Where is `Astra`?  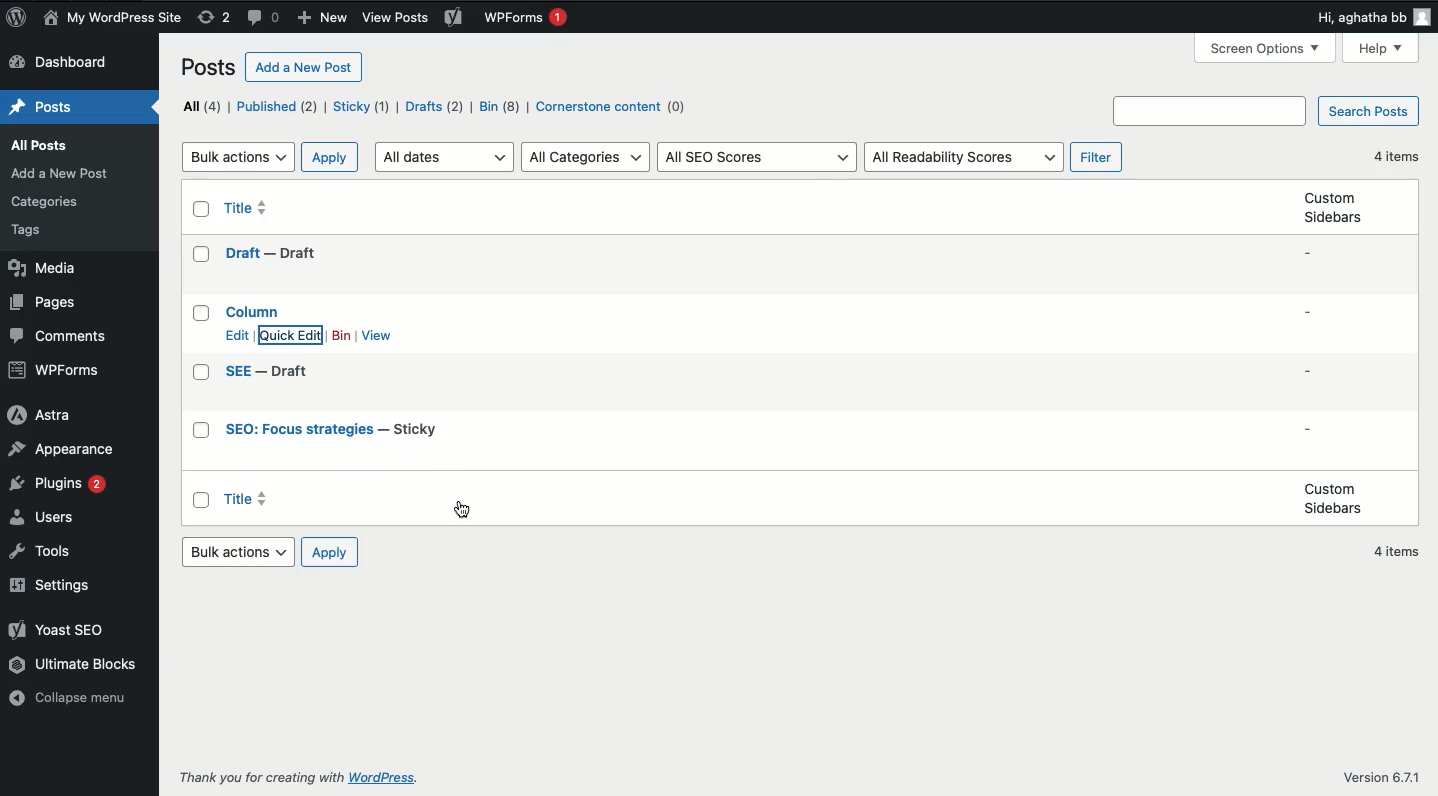 Astra is located at coordinates (39, 415).